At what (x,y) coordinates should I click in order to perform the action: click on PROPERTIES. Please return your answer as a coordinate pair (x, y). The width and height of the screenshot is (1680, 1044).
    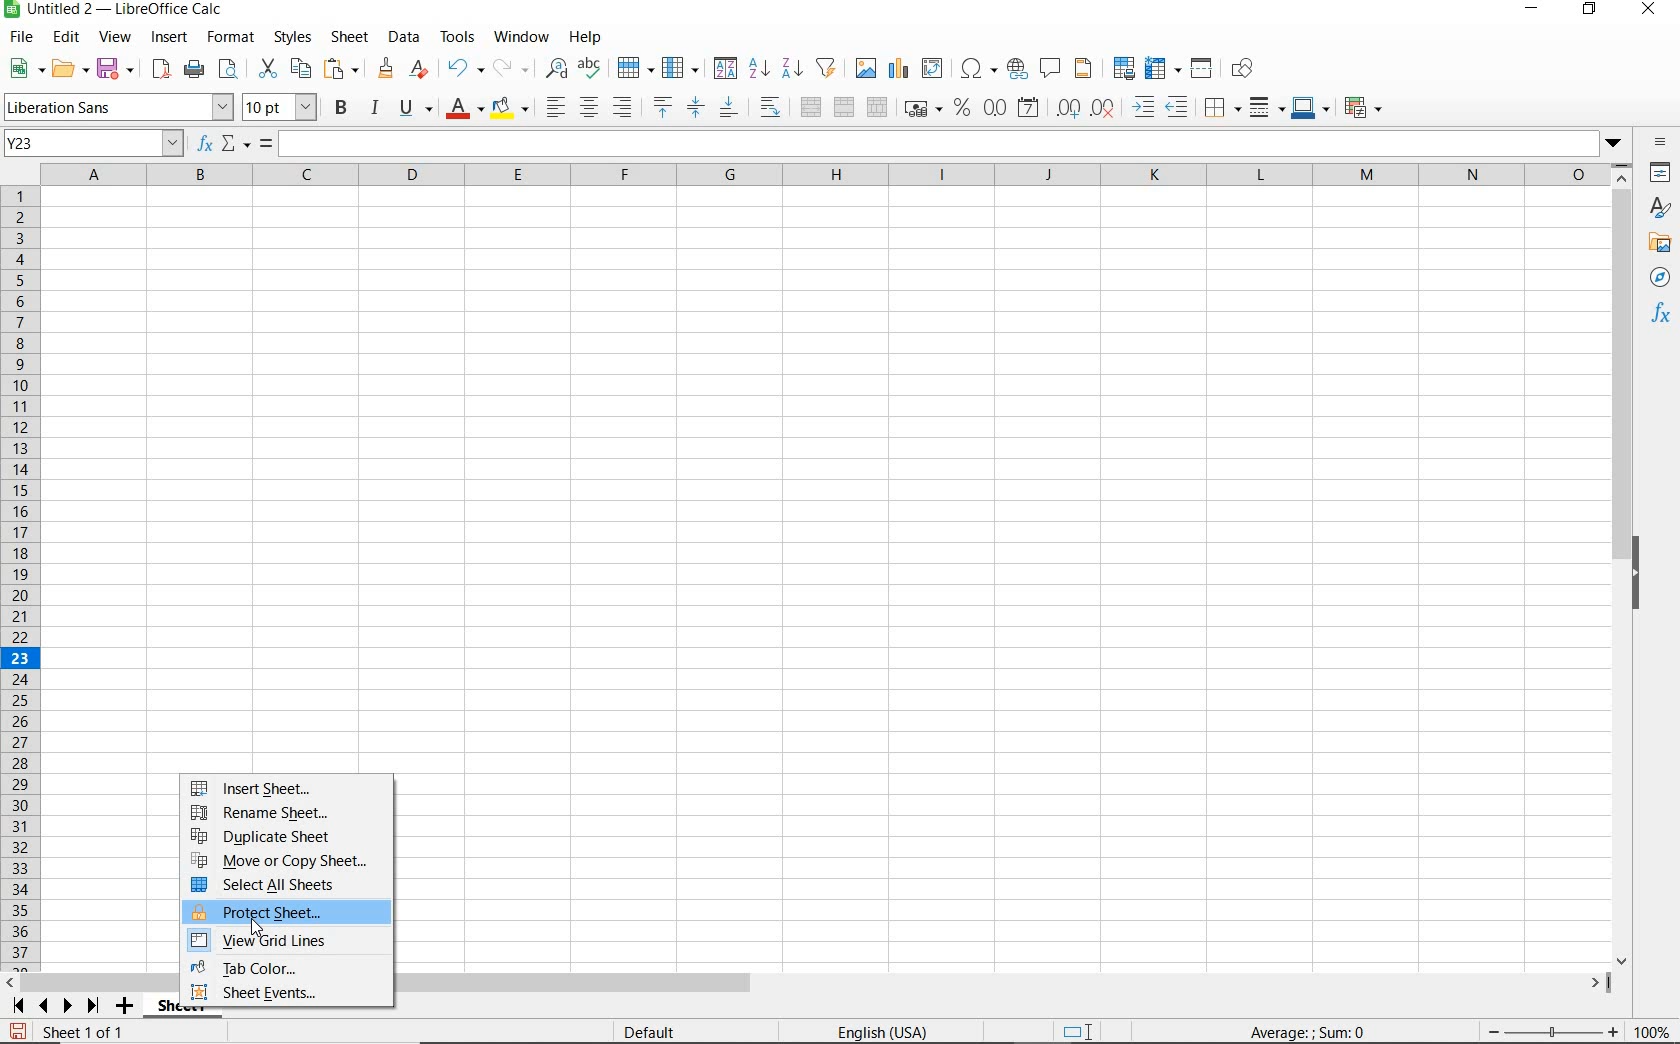
    Looking at the image, I should click on (1660, 174).